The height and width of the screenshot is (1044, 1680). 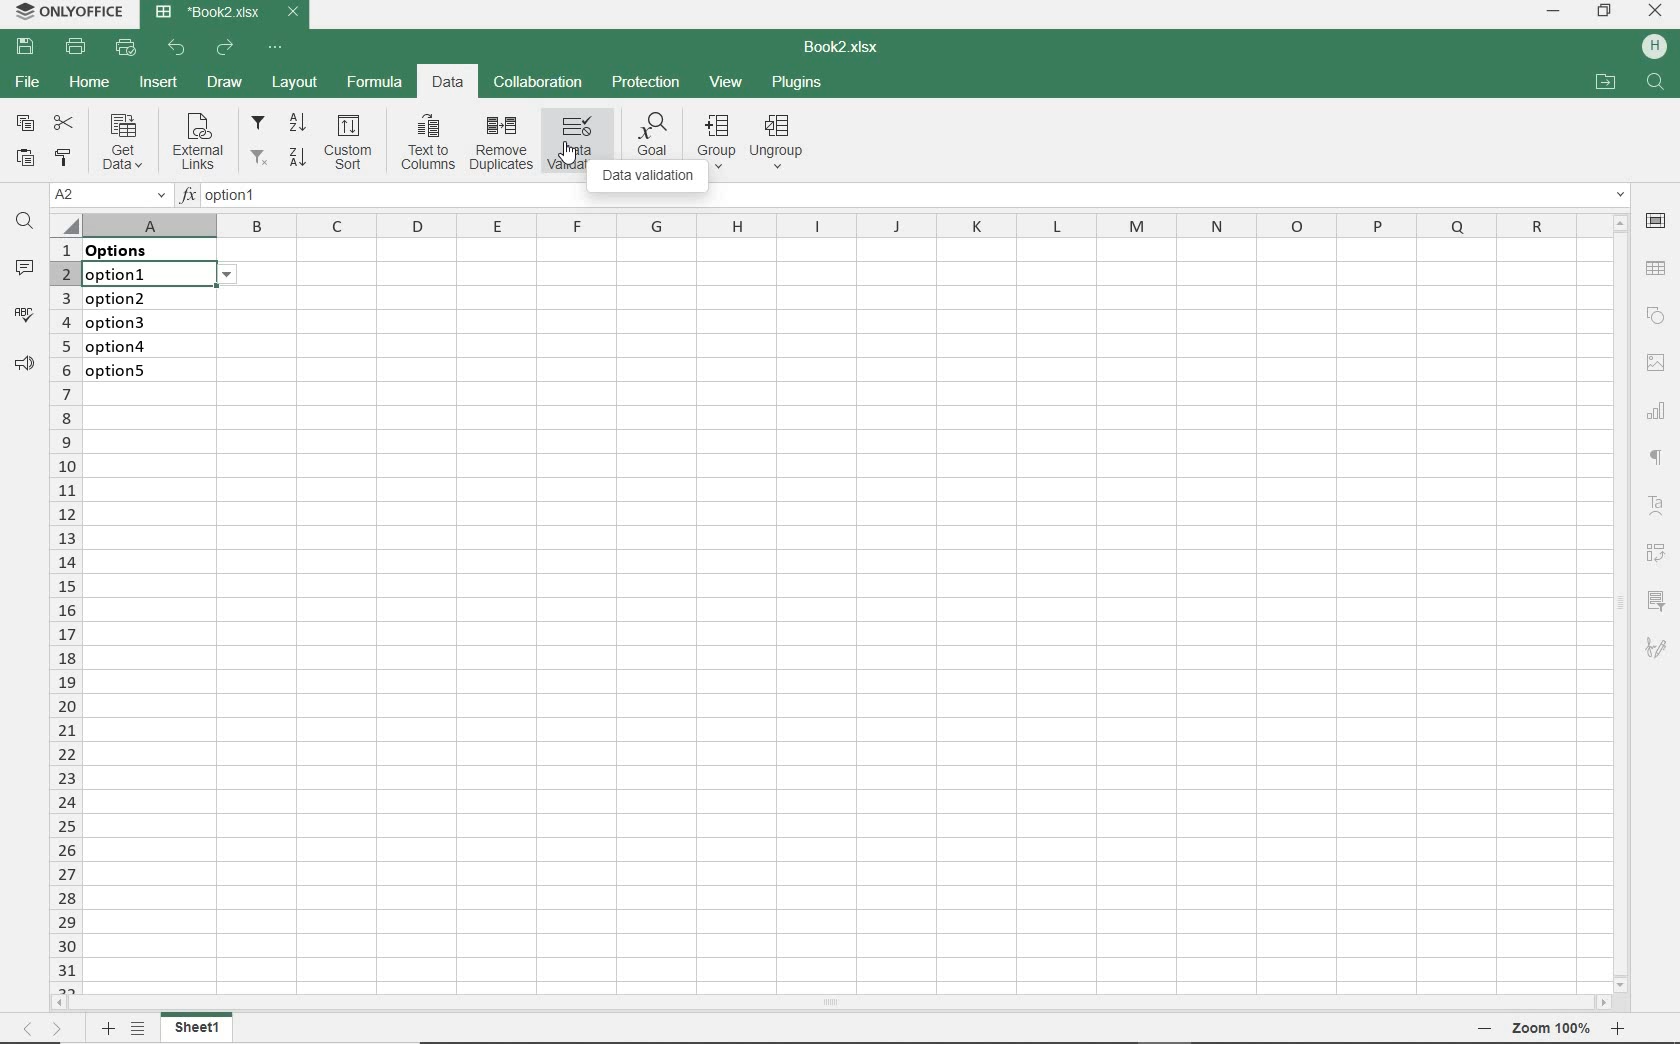 What do you see at coordinates (1605, 13) in the screenshot?
I see `RESTORE DOWN` at bounding box center [1605, 13].